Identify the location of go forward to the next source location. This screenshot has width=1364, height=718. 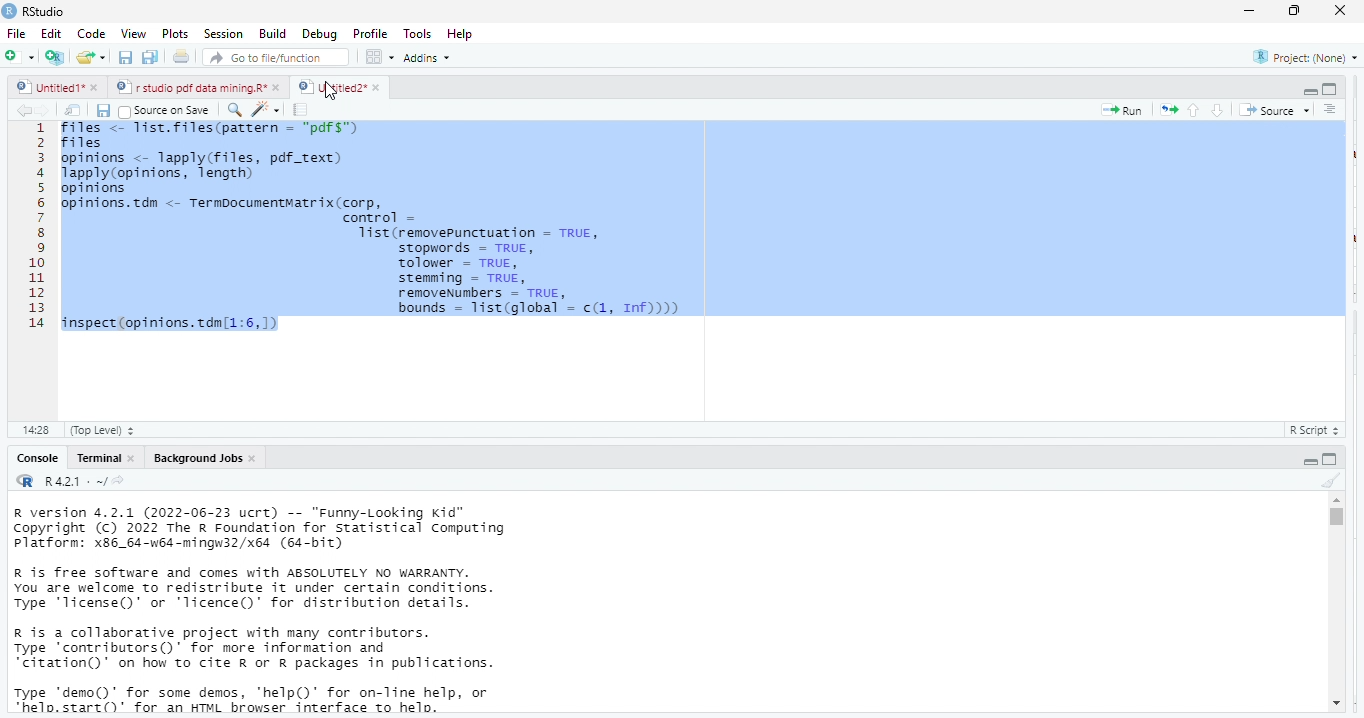
(47, 110).